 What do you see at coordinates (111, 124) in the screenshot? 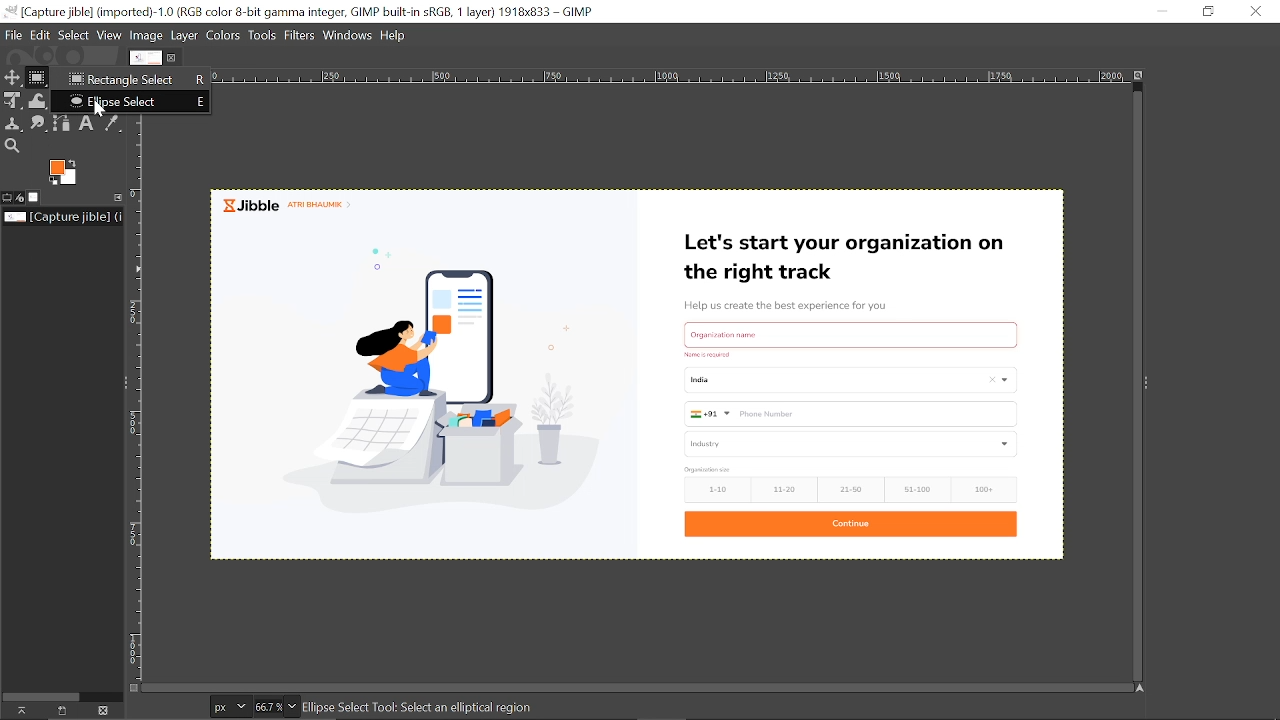
I see `Color picker tool` at bounding box center [111, 124].